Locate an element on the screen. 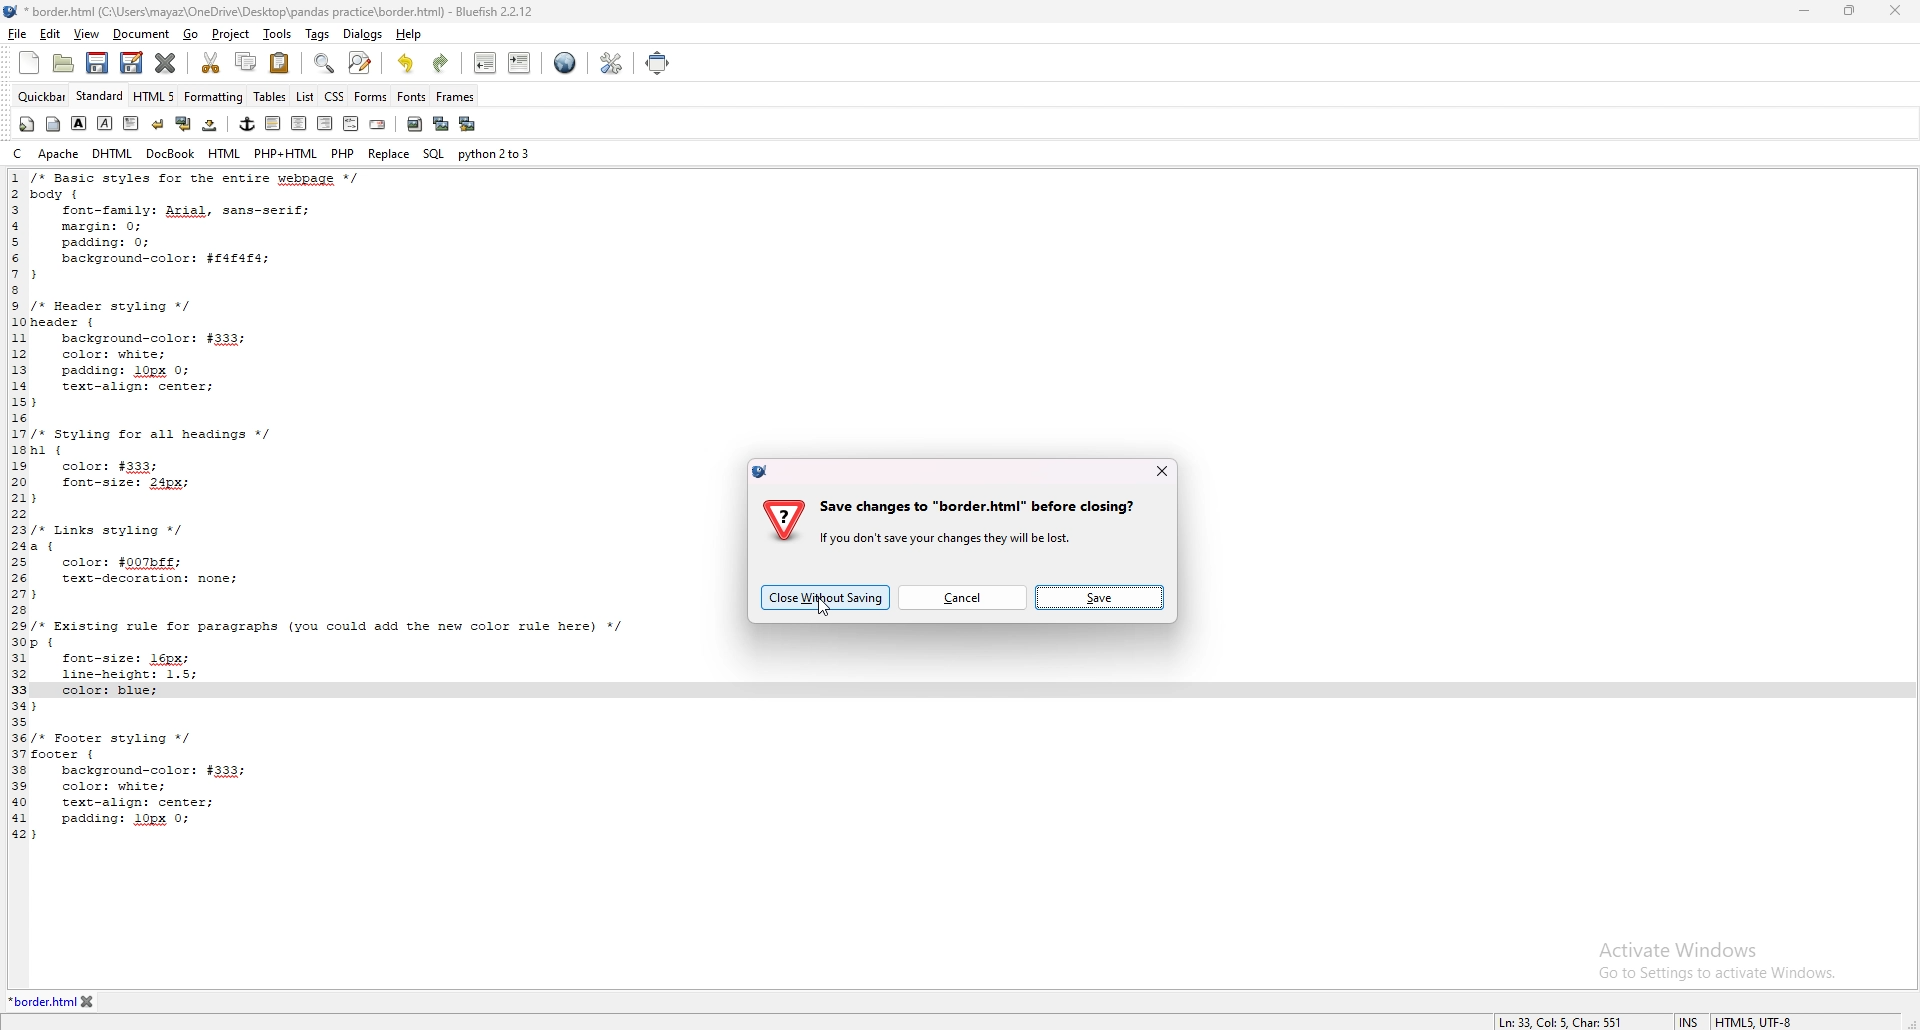 The width and height of the screenshot is (1920, 1030). cut is located at coordinates (211, 62).